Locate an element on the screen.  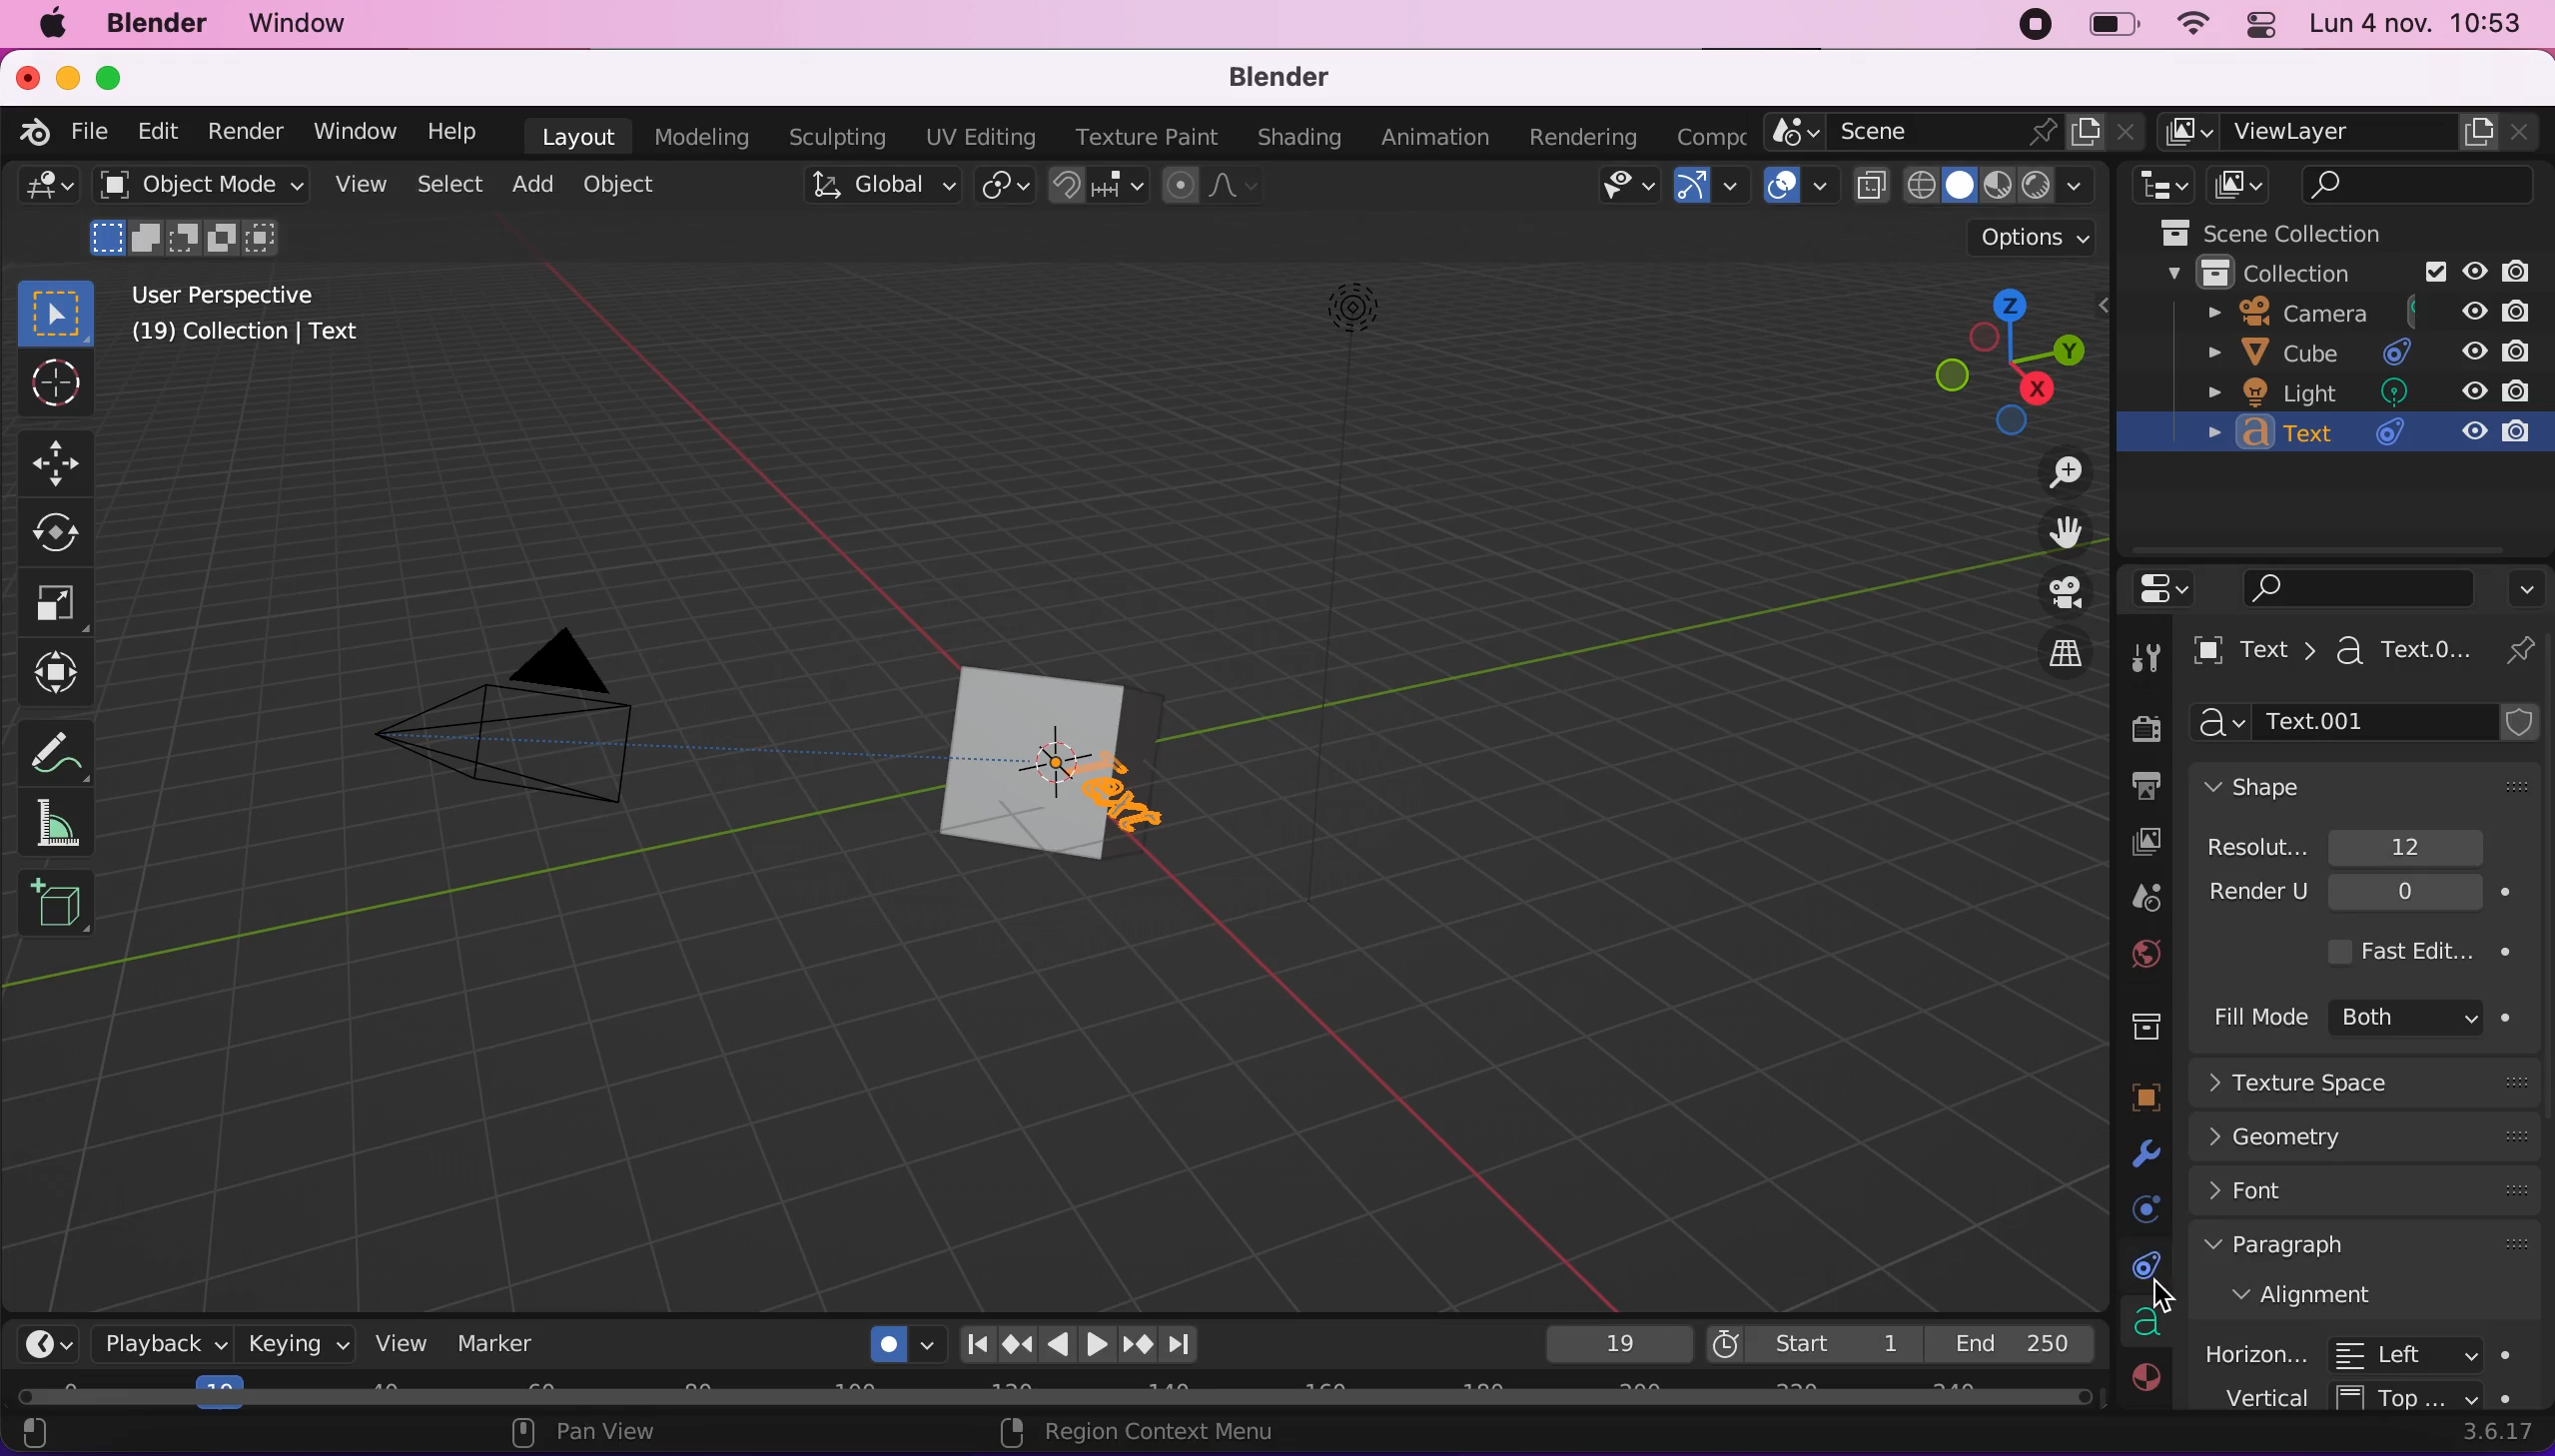
editor type is located at coordinates (2173, 588).